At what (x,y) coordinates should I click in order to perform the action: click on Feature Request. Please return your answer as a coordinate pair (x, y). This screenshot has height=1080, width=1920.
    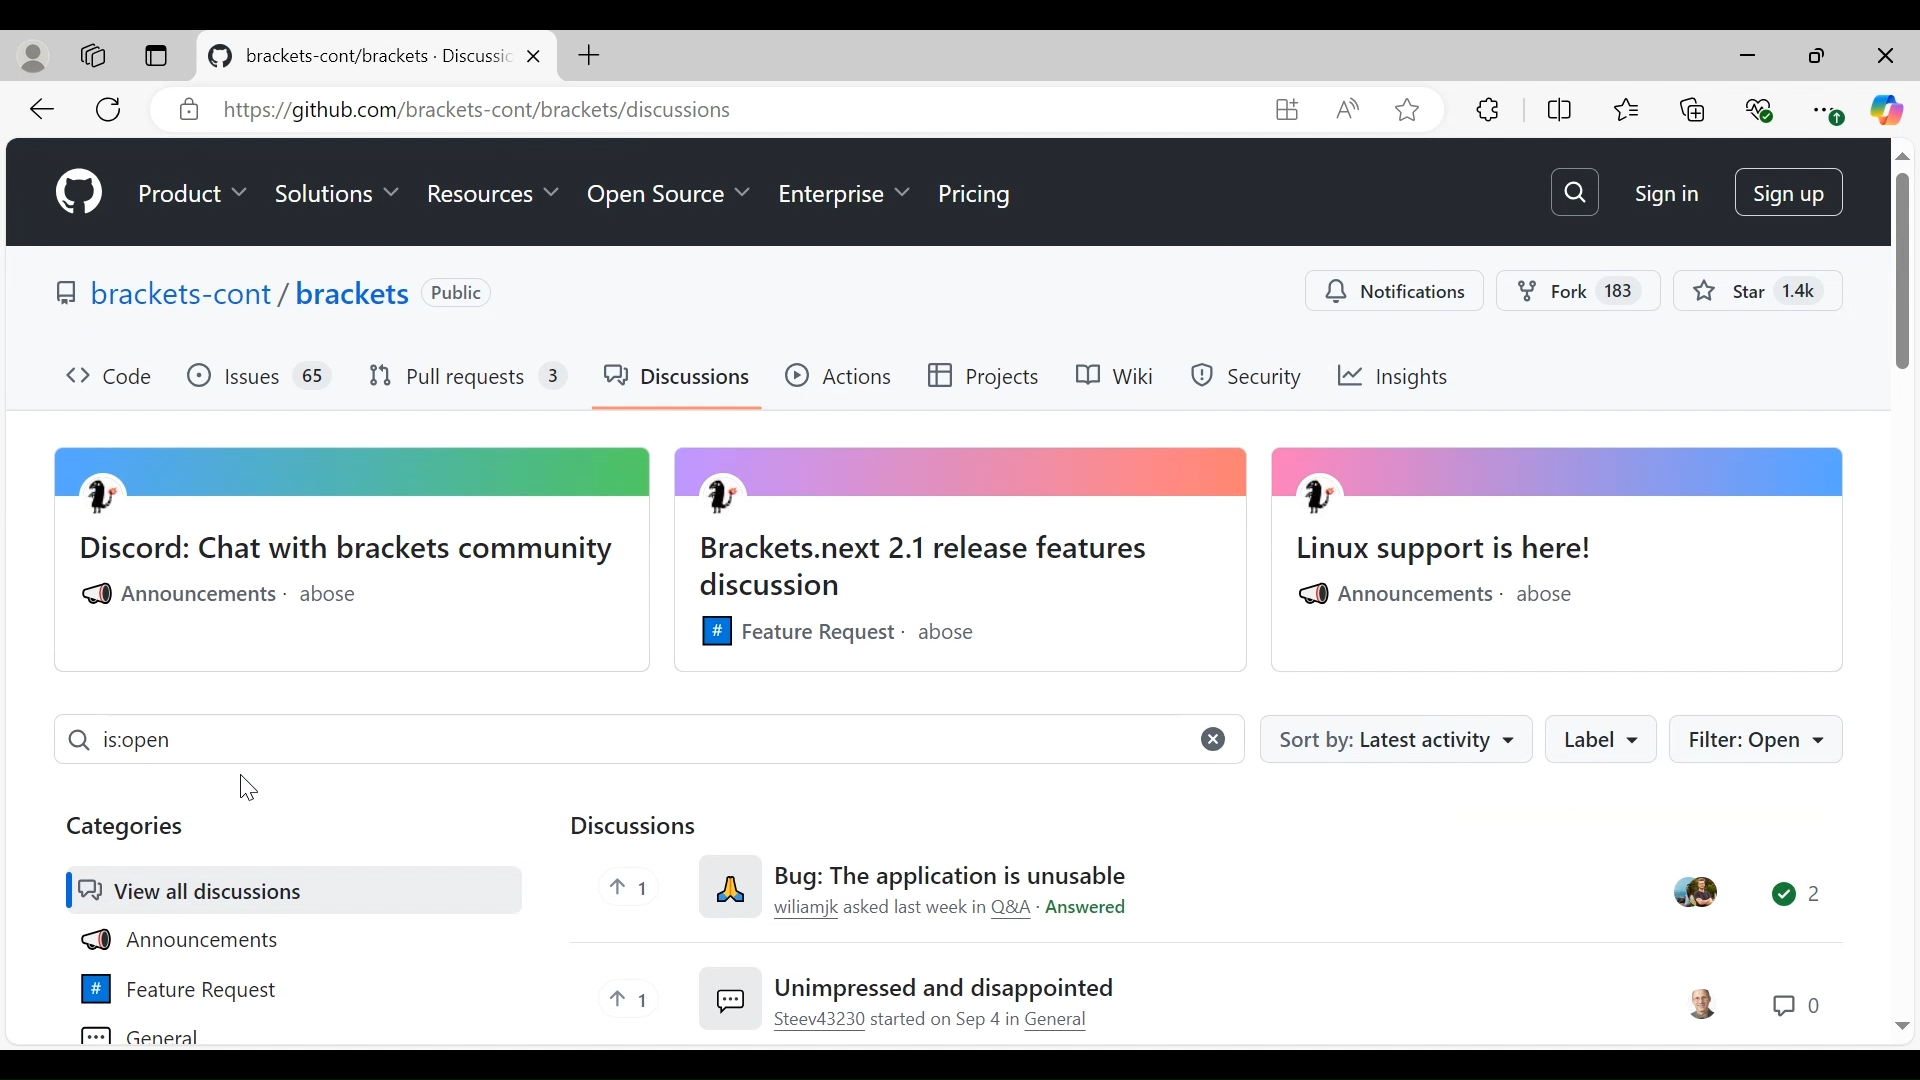
    Looking at the image, I should click on (287, 988).